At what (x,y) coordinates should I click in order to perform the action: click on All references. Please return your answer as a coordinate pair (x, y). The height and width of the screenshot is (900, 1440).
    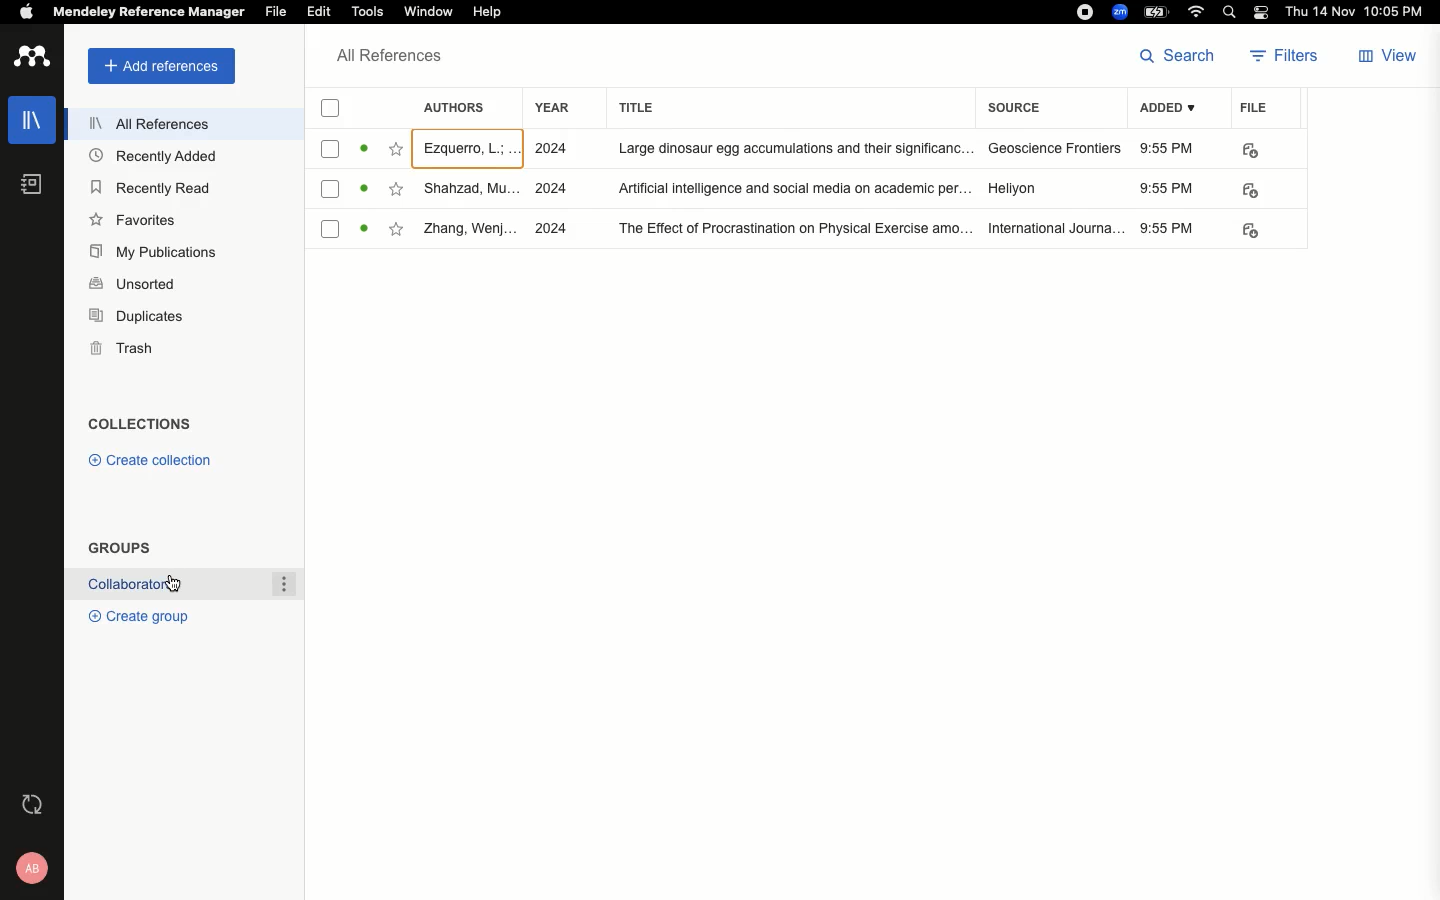
    Looking at the image, I should click on (395, 57).